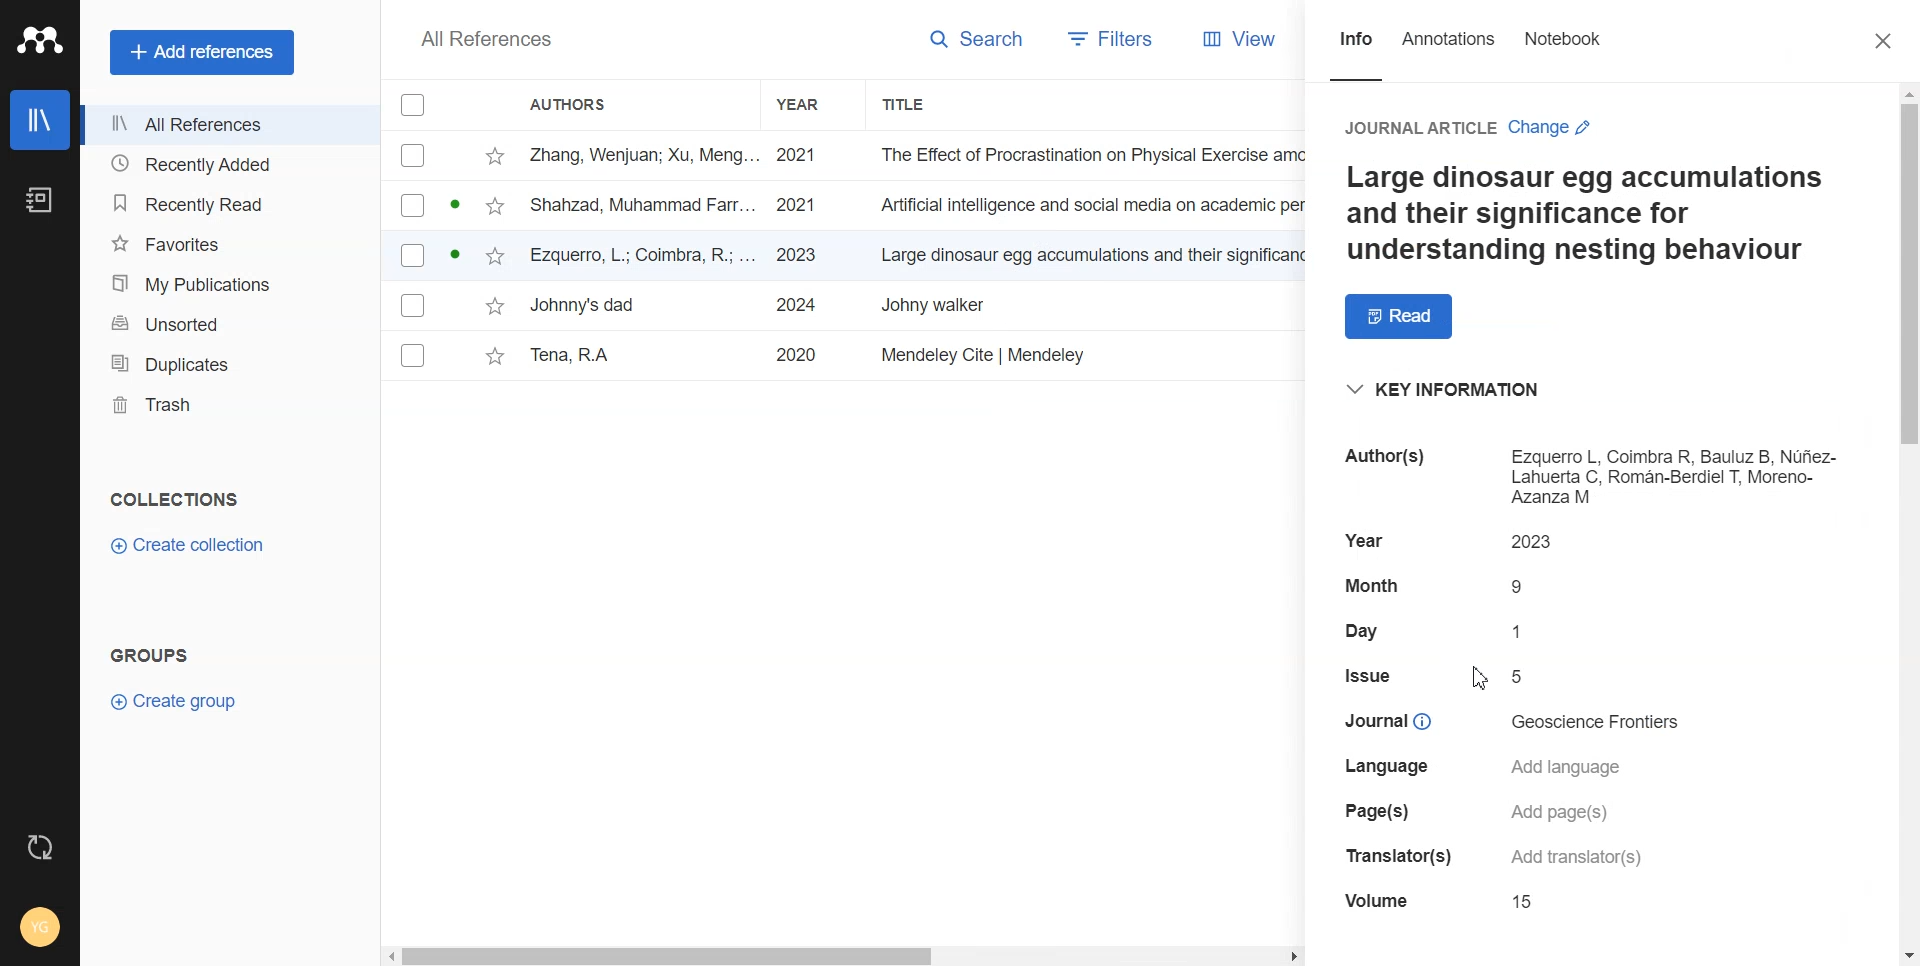 The image size is (1920, 966). What do you see at coordinates (922, 154) in the screenshot?
I see `File` at bounding box center [922, 154].